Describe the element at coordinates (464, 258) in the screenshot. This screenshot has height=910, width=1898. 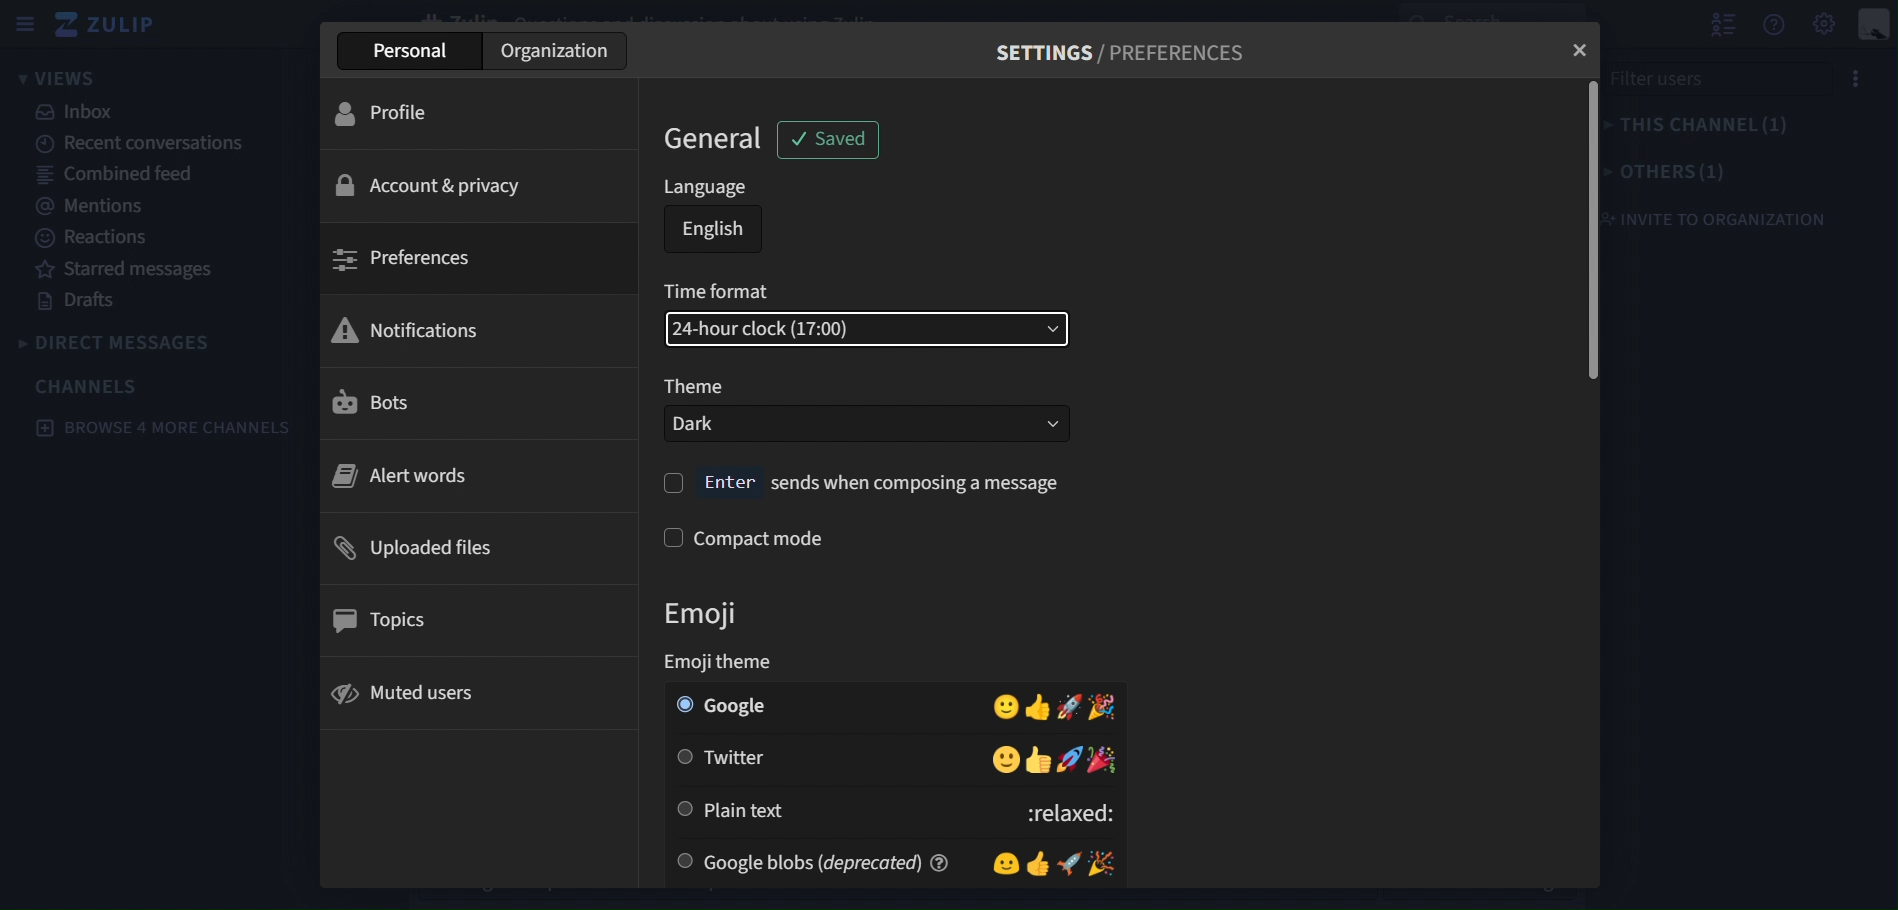
I see `preferences` at that location.